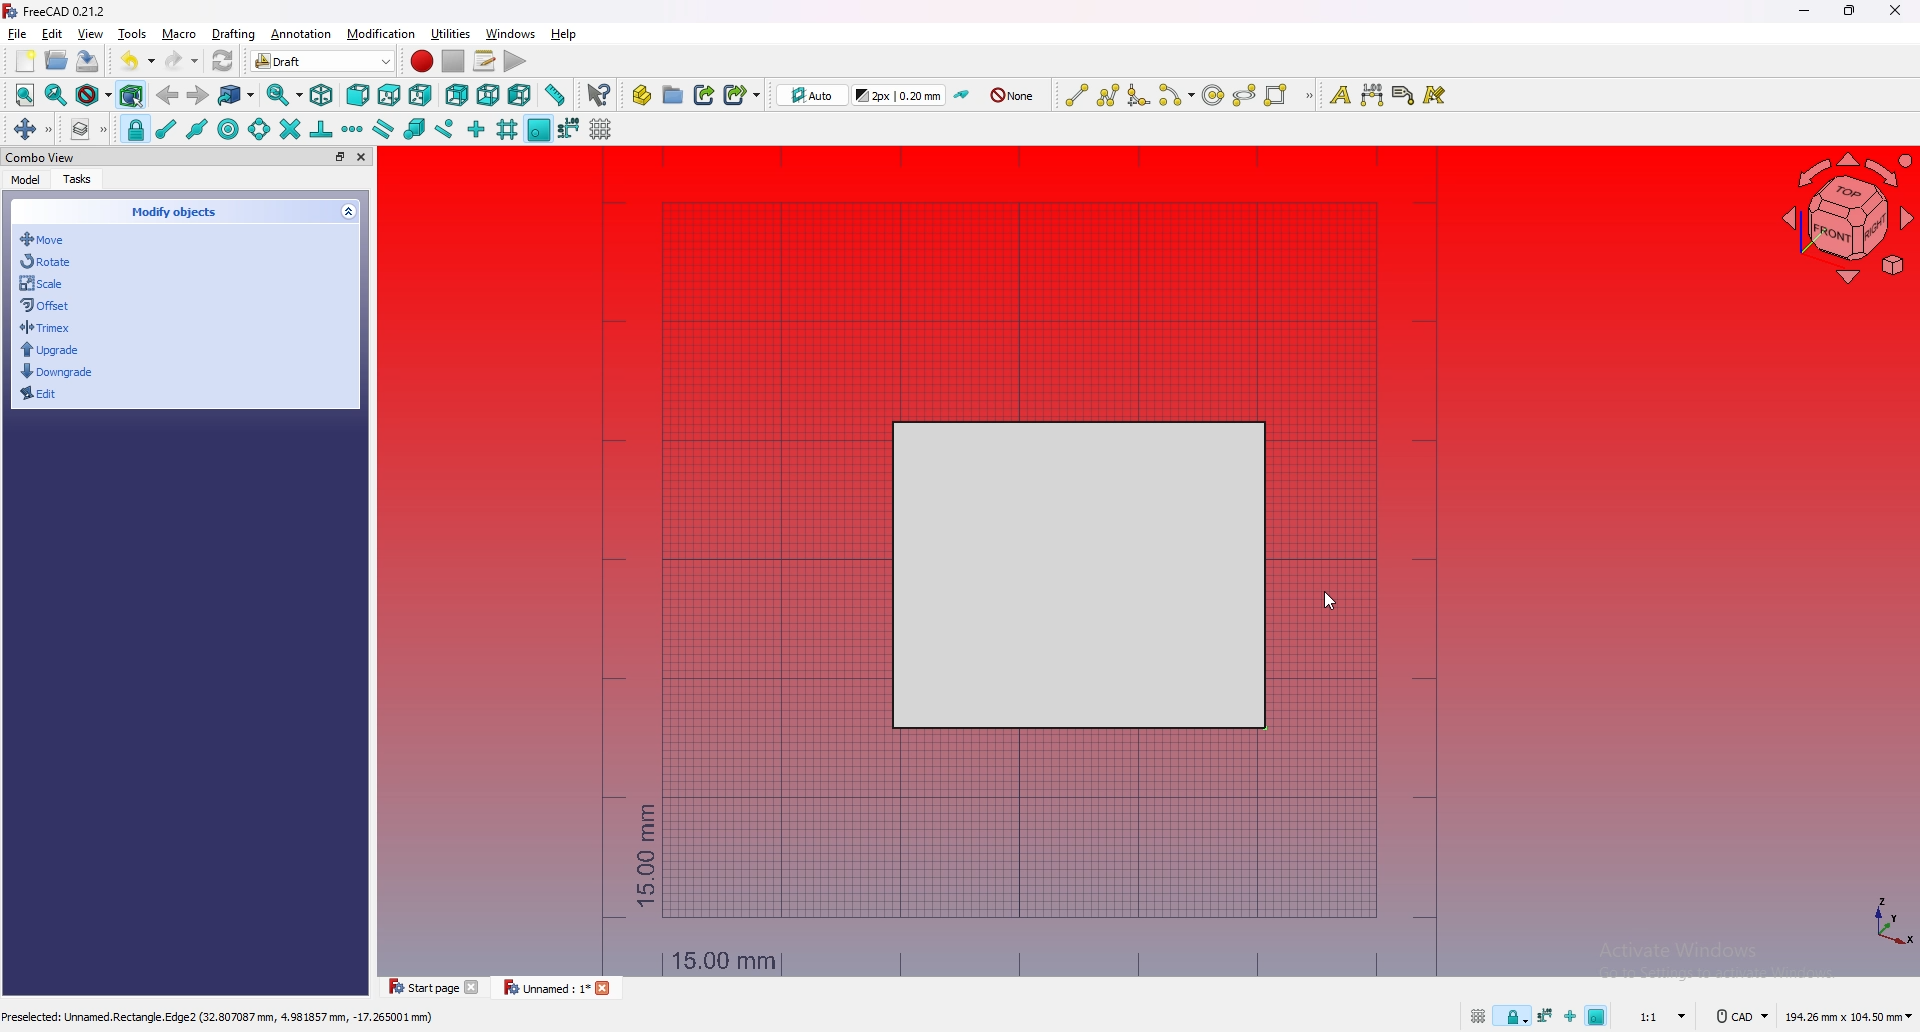 The image size is (1920, 1032). I want to click on manage layers, so click(88, 129).